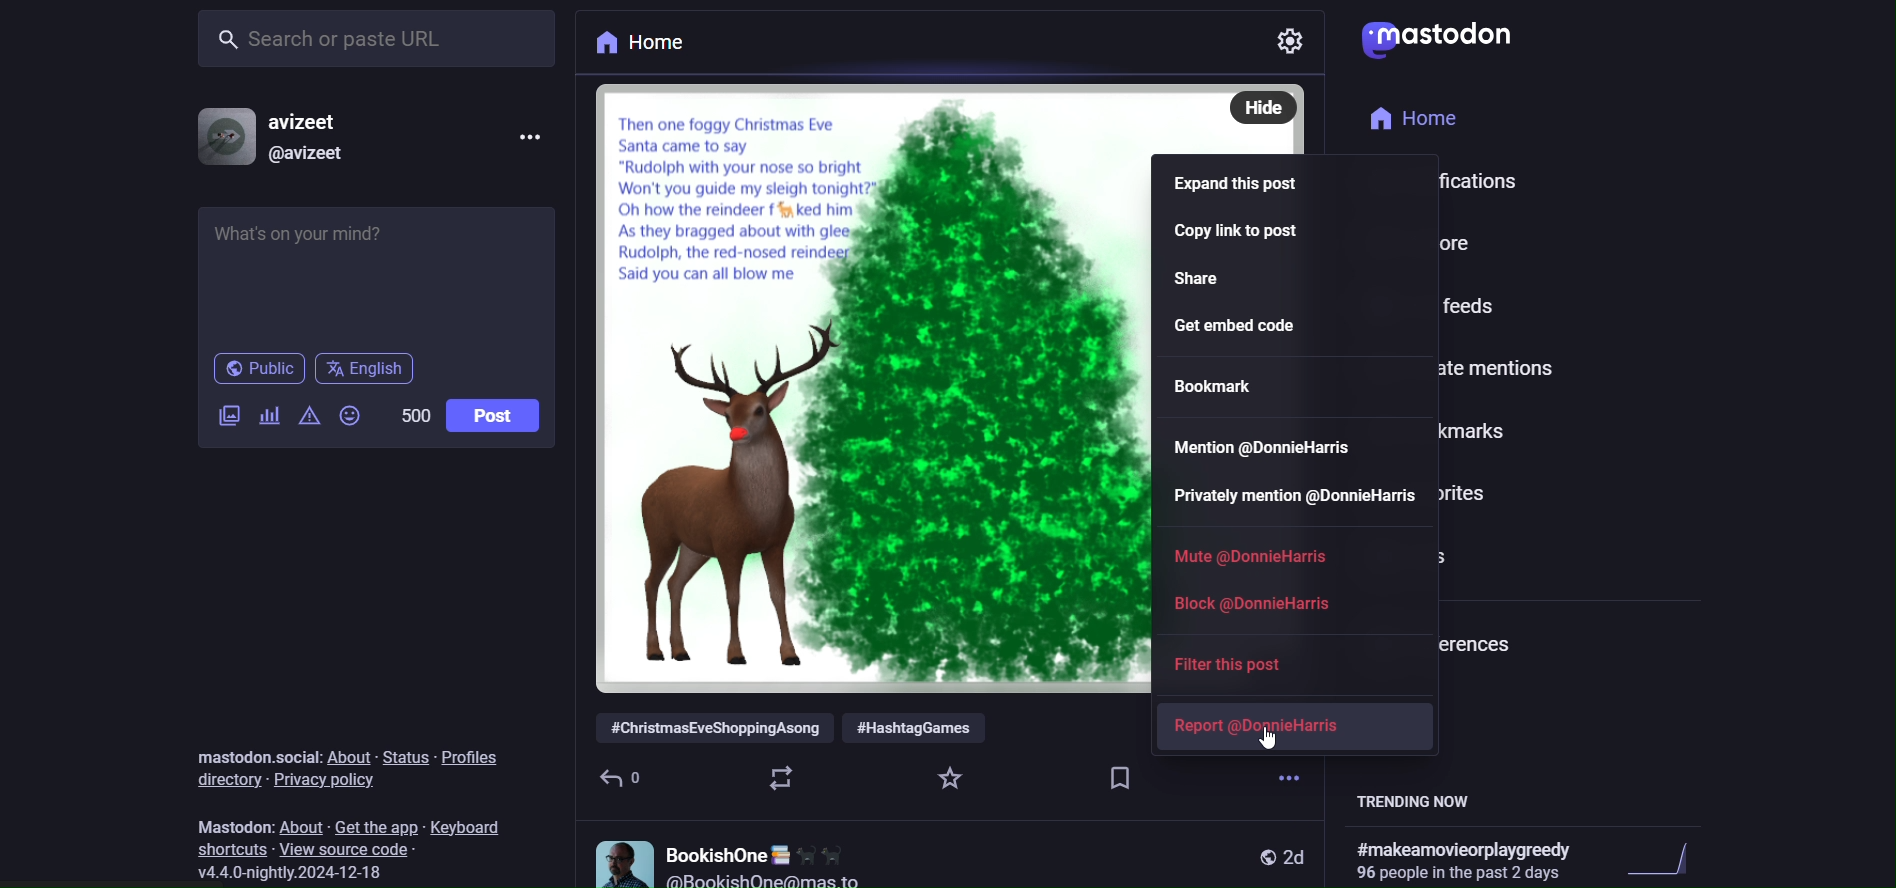 The height and width of the screenshot is (888, 1896). Describe the element at coordinates (1225, 386) in the screenshot. I see `bookmark` at that location.